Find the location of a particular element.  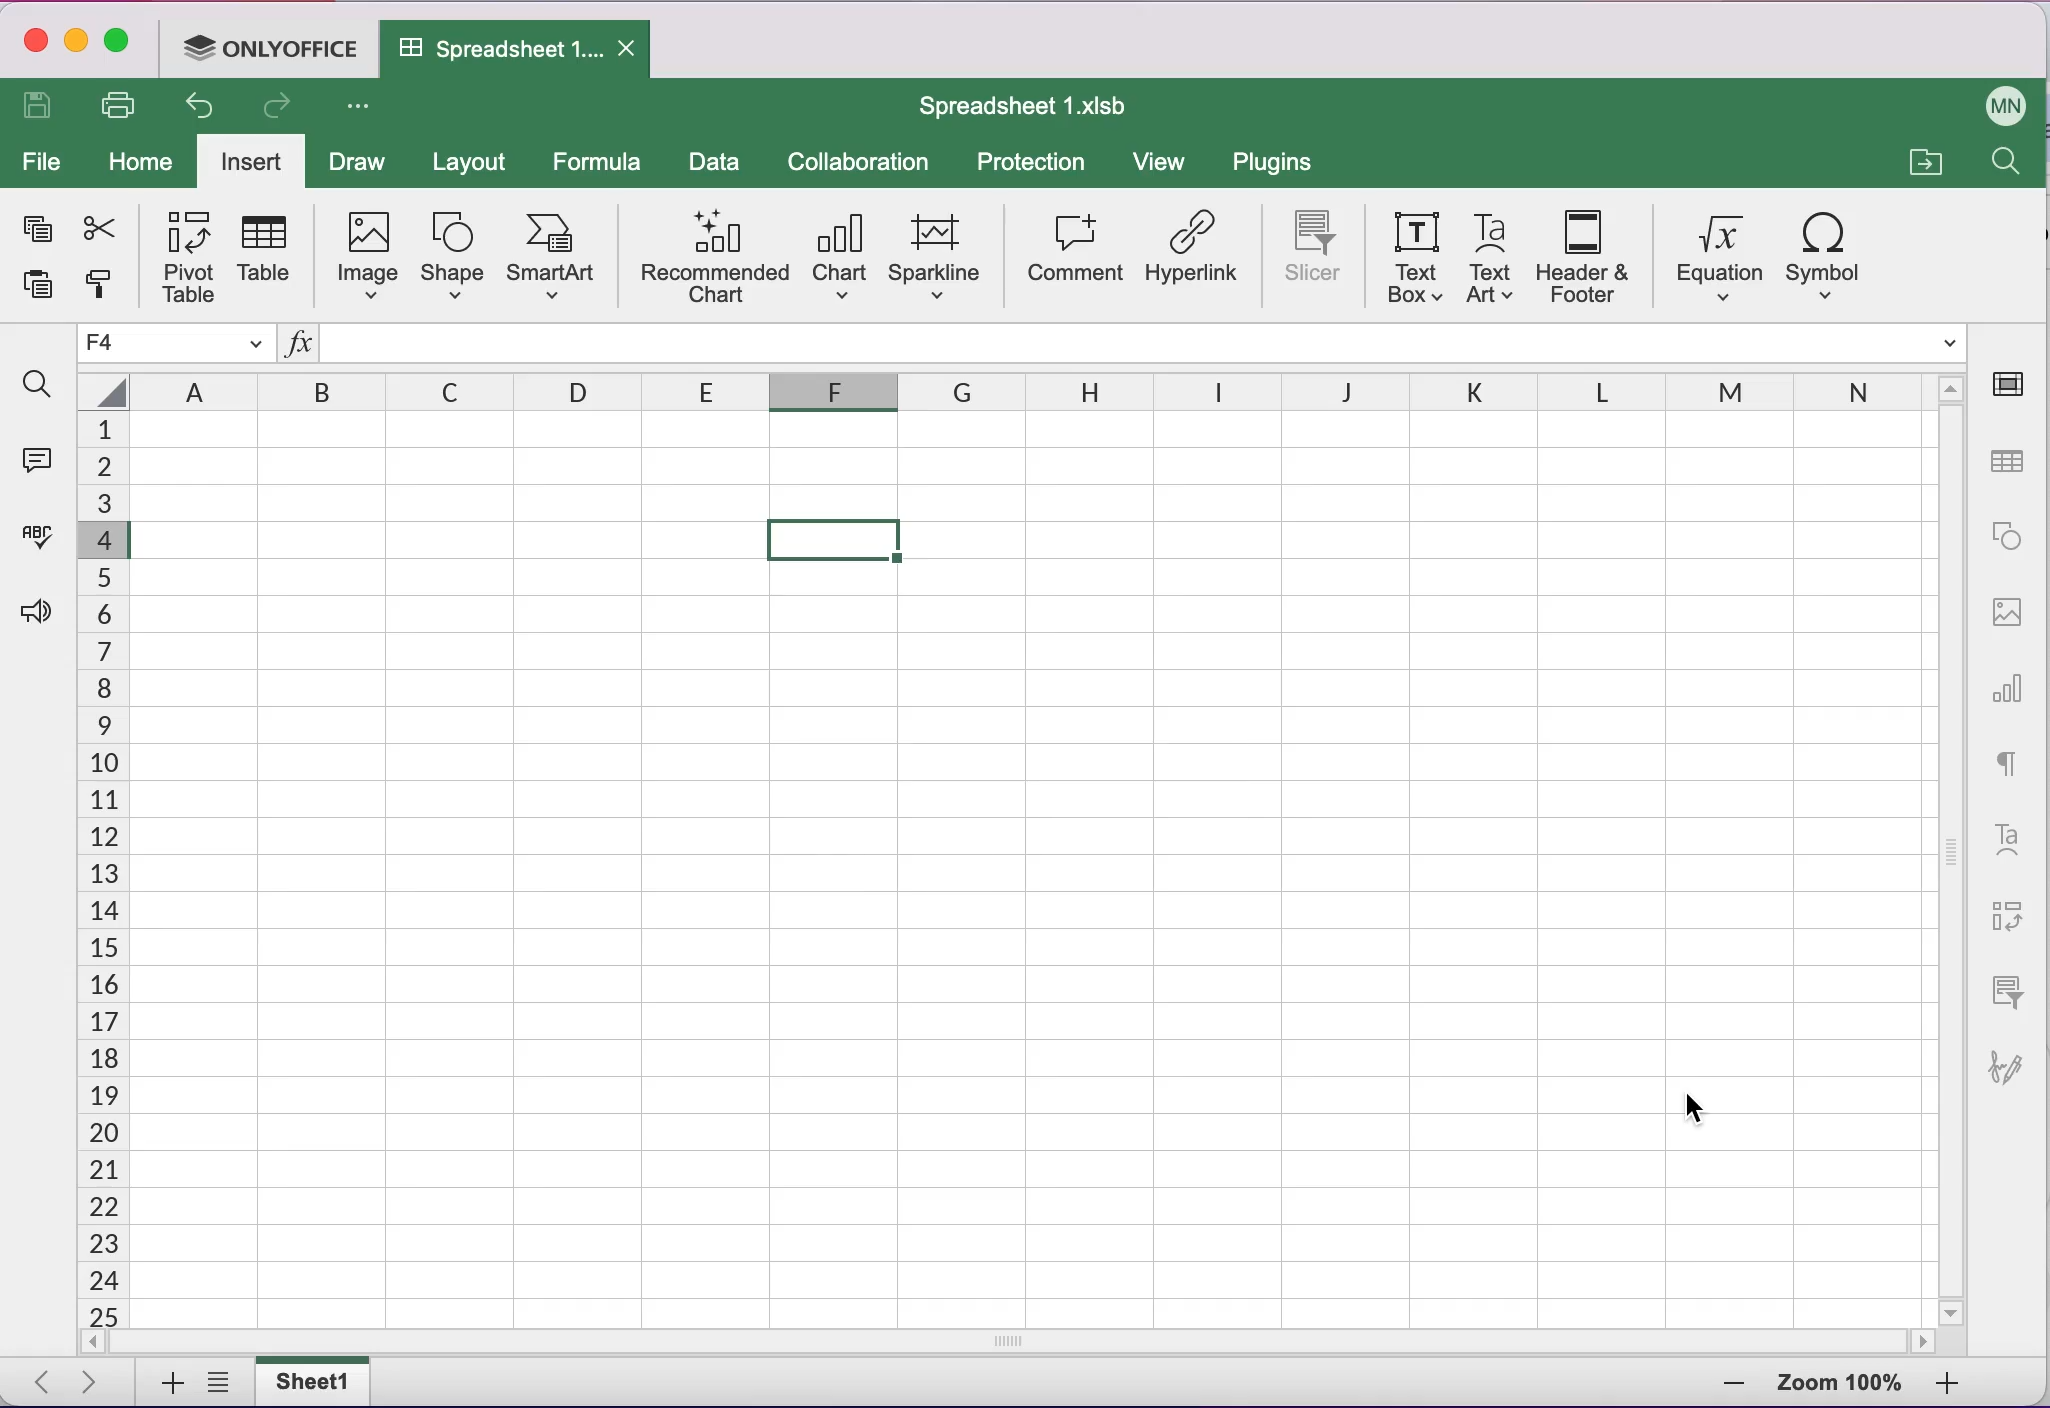

smart art is located at coordinates (552, 258).